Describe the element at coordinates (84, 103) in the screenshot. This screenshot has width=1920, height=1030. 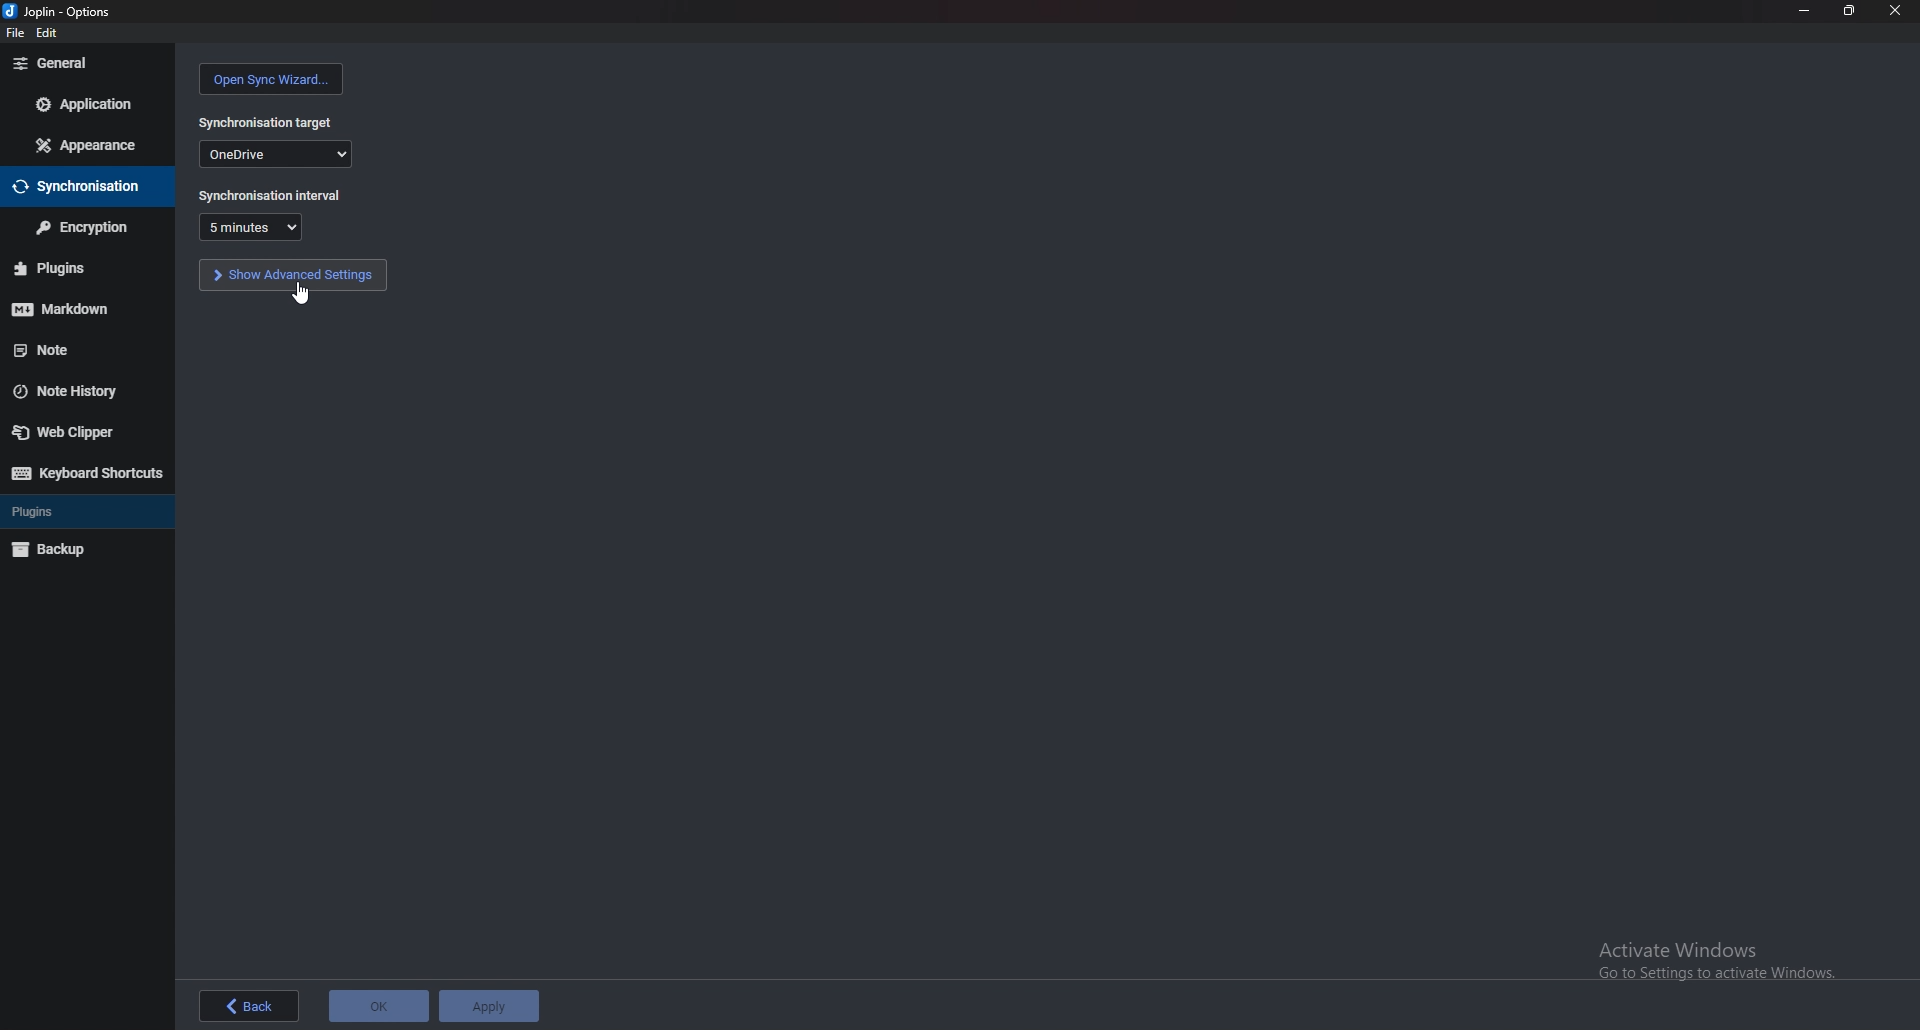
I see `application` at that location.